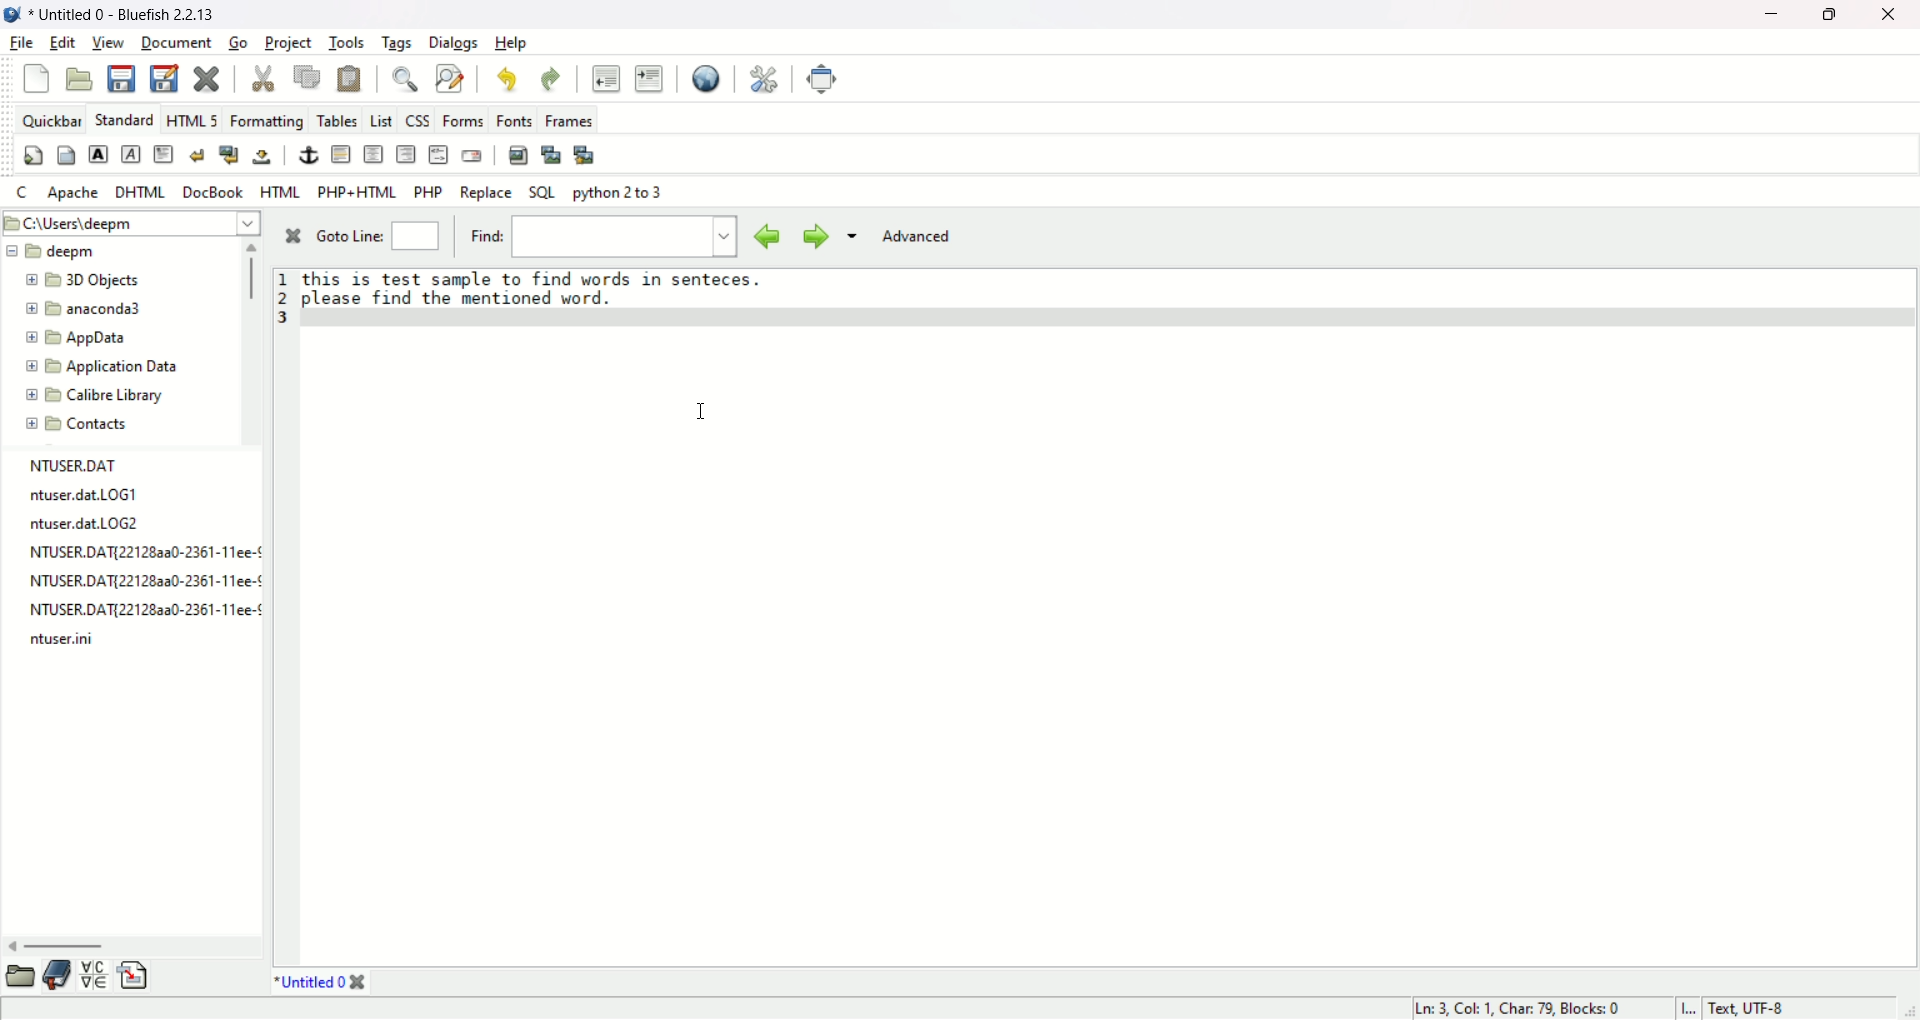 Image resolution: width=1920 pixels, height=1020 pixels. Describe the element at coordinates (62, 43) in the screenshot. I see `edit` at that location.